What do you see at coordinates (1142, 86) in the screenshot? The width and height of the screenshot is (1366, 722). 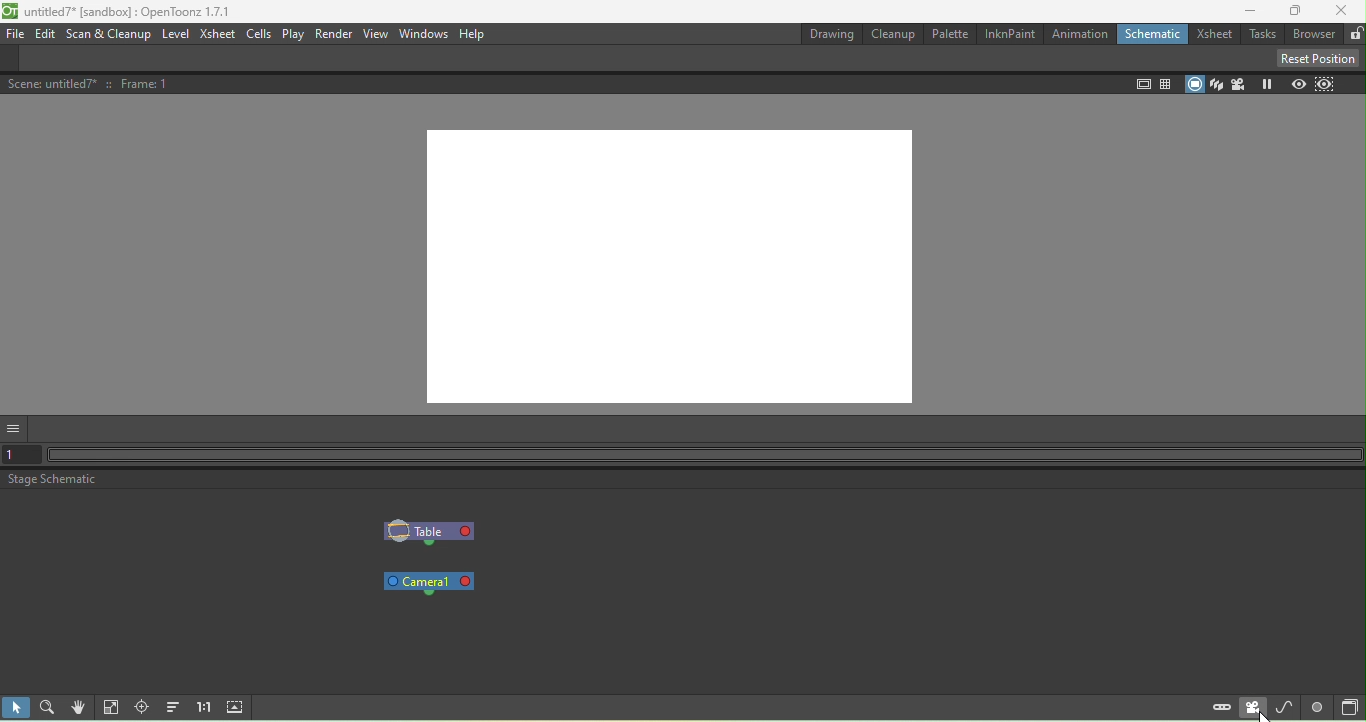 I see `Safe area` at bounding box center [1142, 86].